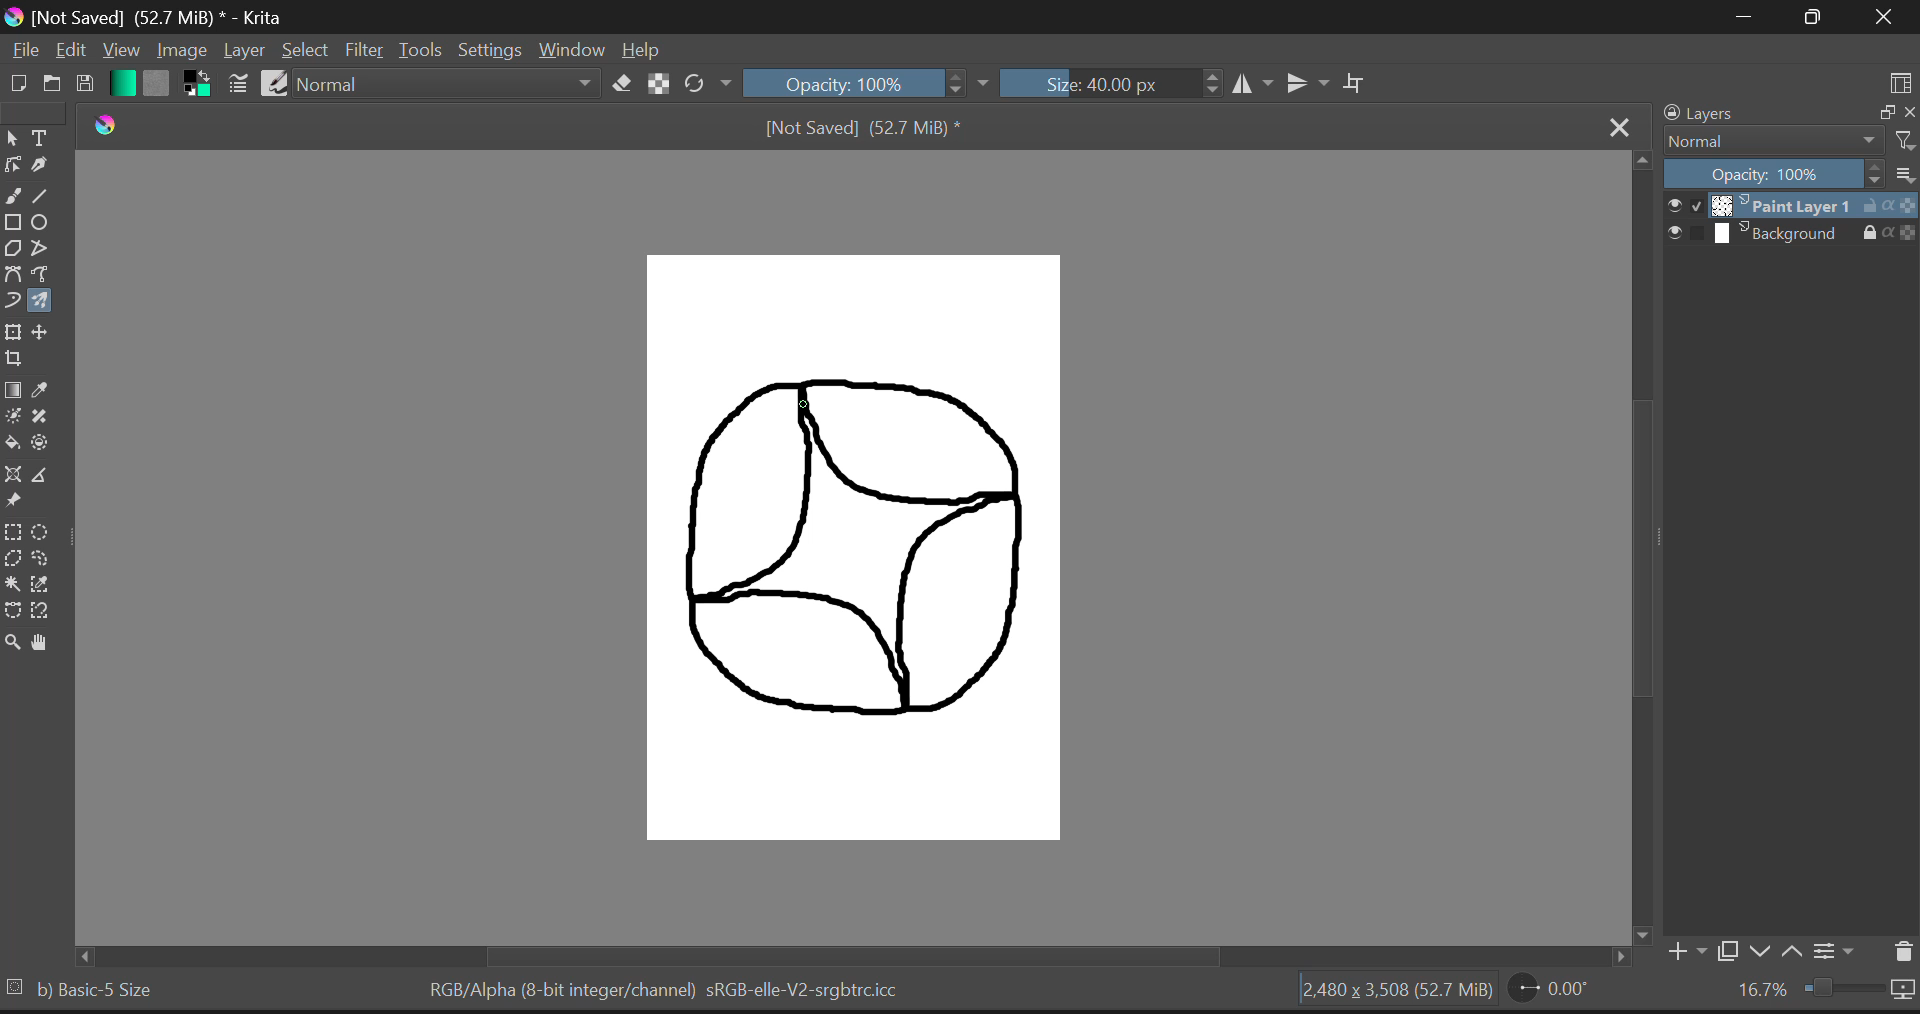 The width and height of the screenshot is (1920, 1014). What do you see at coordinates (421, 51) in the screenshot?
I see `Tools` at bounding box center [421, 51].